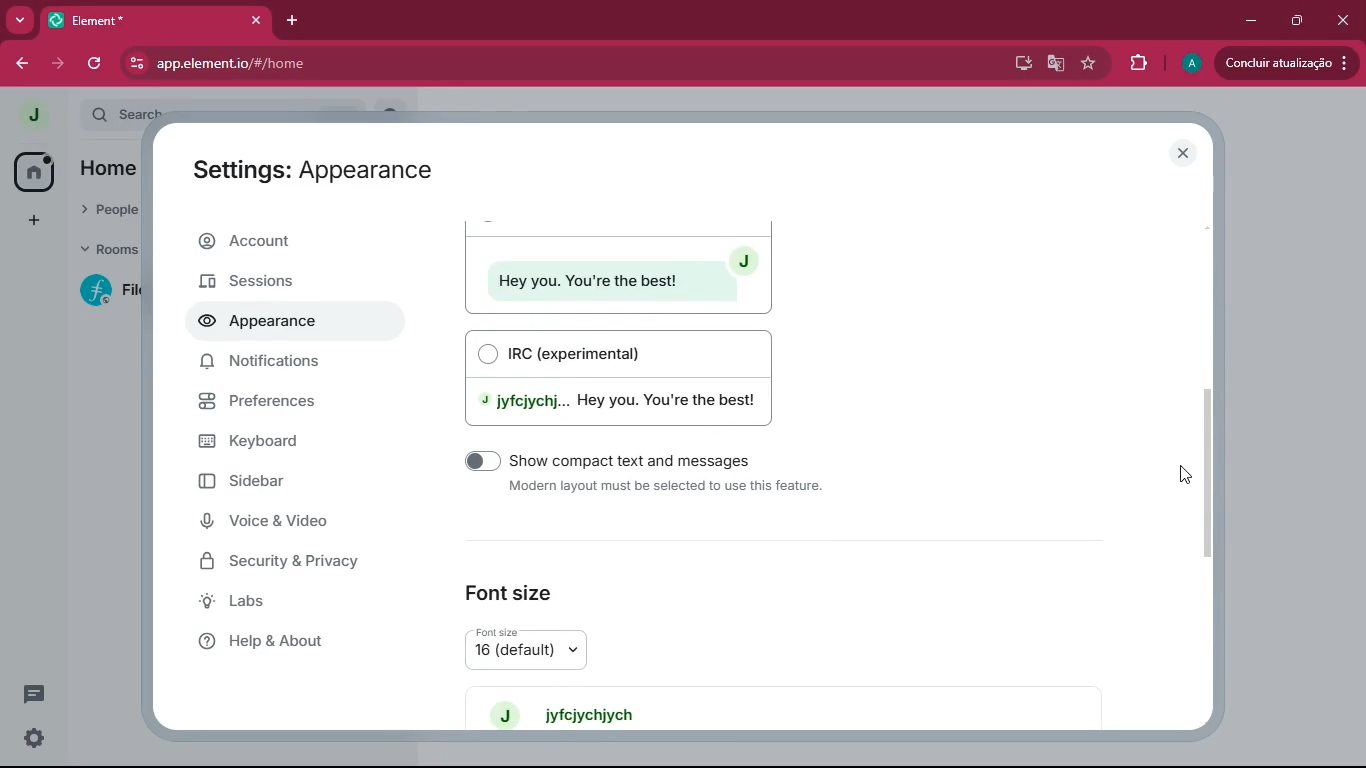 The width and height of the screenshot is (1366, 768). I want to click on sidebar, so click(277, 482).